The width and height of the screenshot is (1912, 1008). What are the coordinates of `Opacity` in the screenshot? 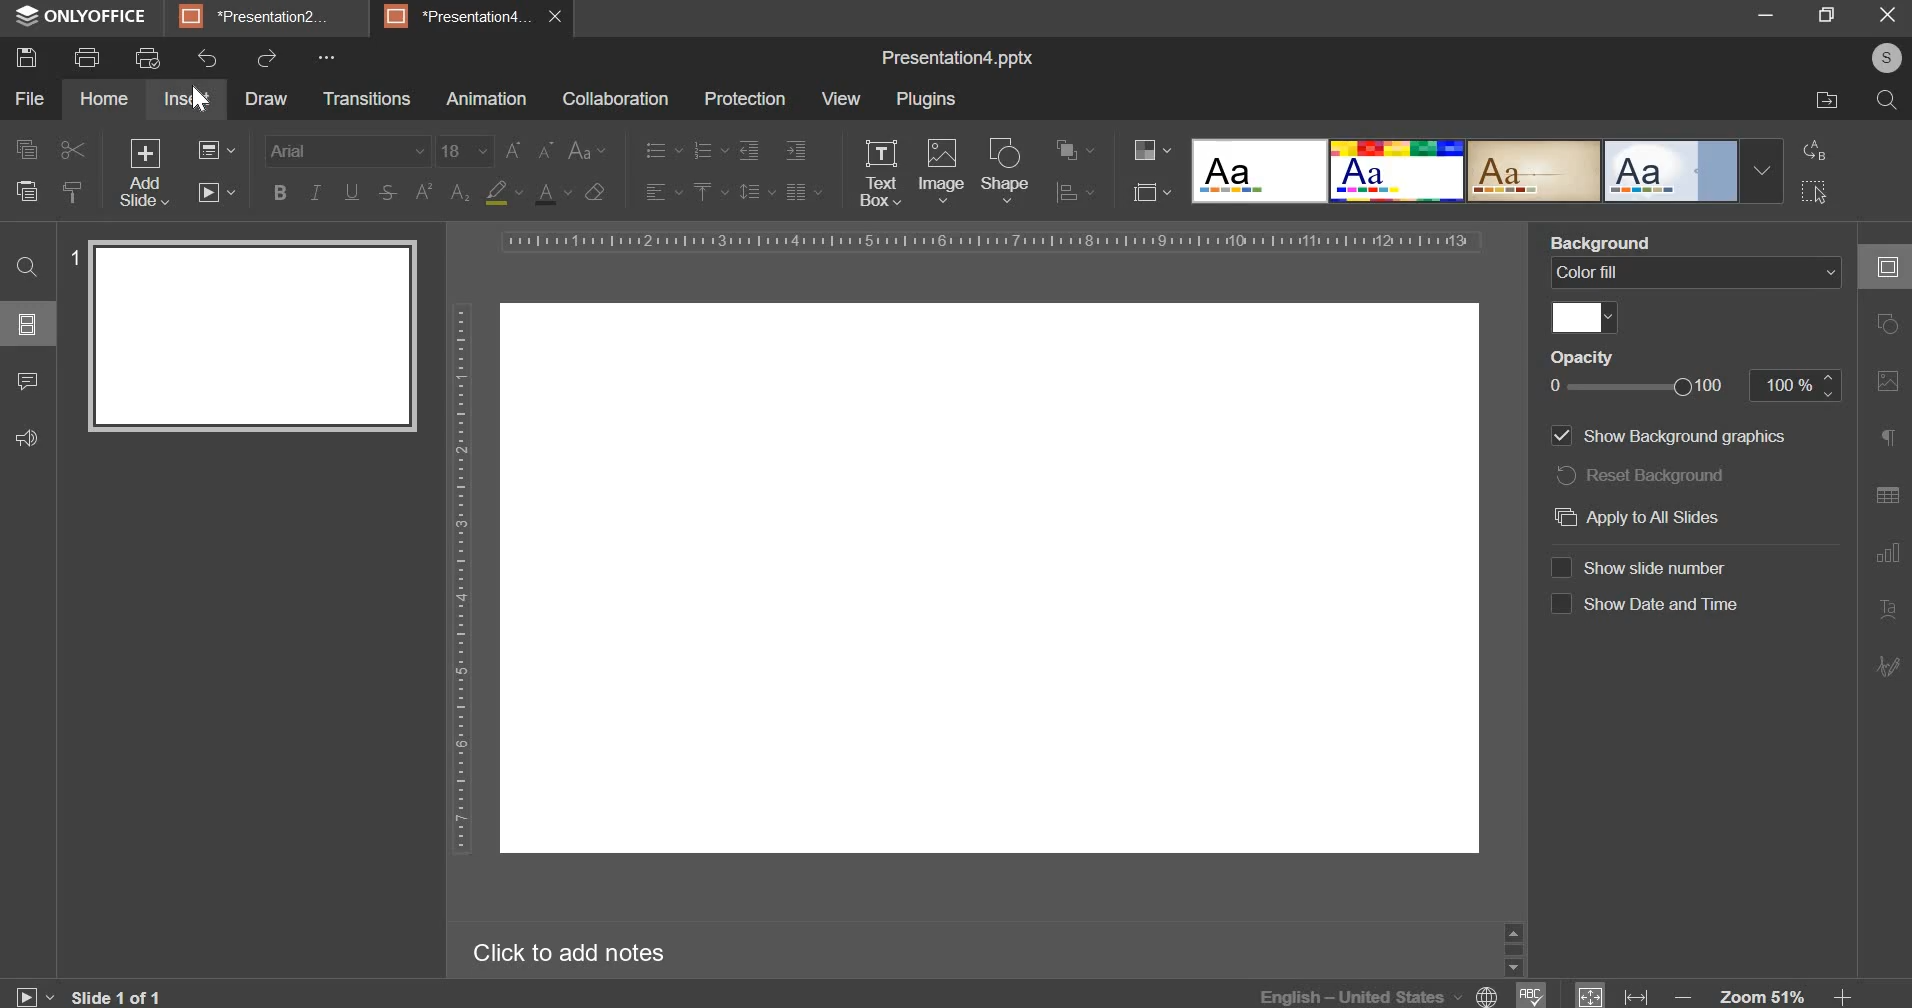 It's located at (1579, 357).